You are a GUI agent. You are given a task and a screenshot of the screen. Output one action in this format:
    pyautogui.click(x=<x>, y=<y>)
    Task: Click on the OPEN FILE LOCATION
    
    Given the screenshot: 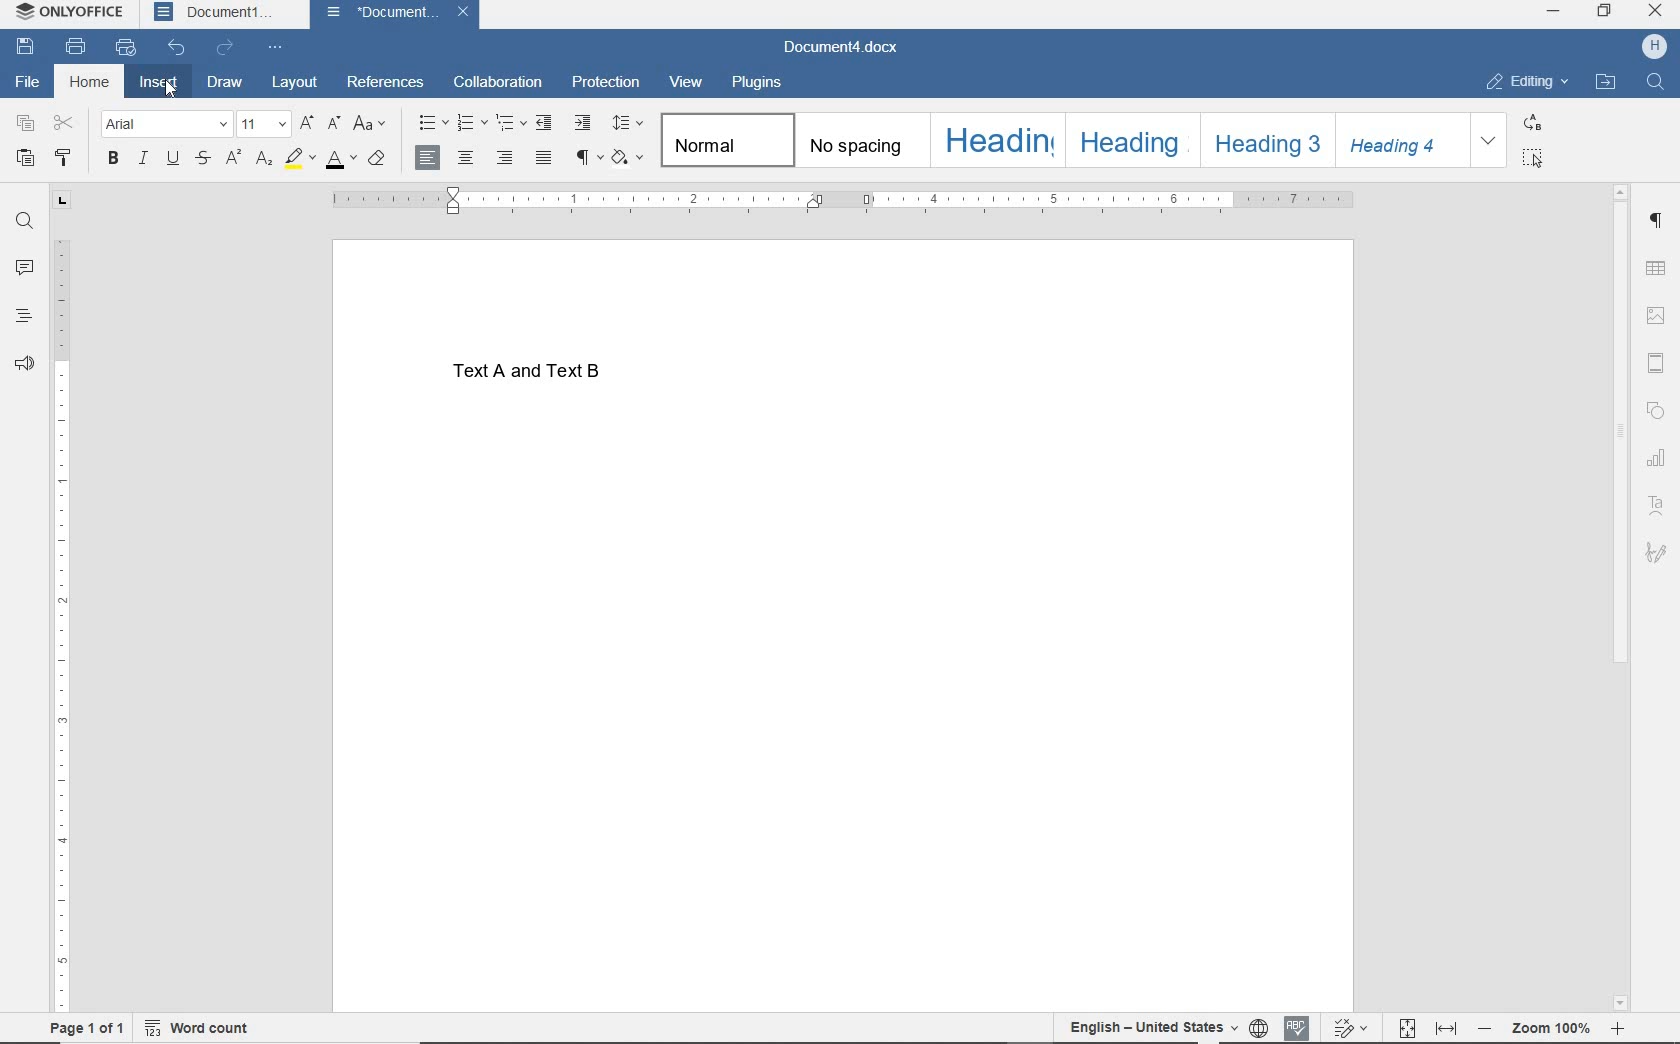 What is the action you would take?
    pyautogui.click(x=1607, y=82)
    